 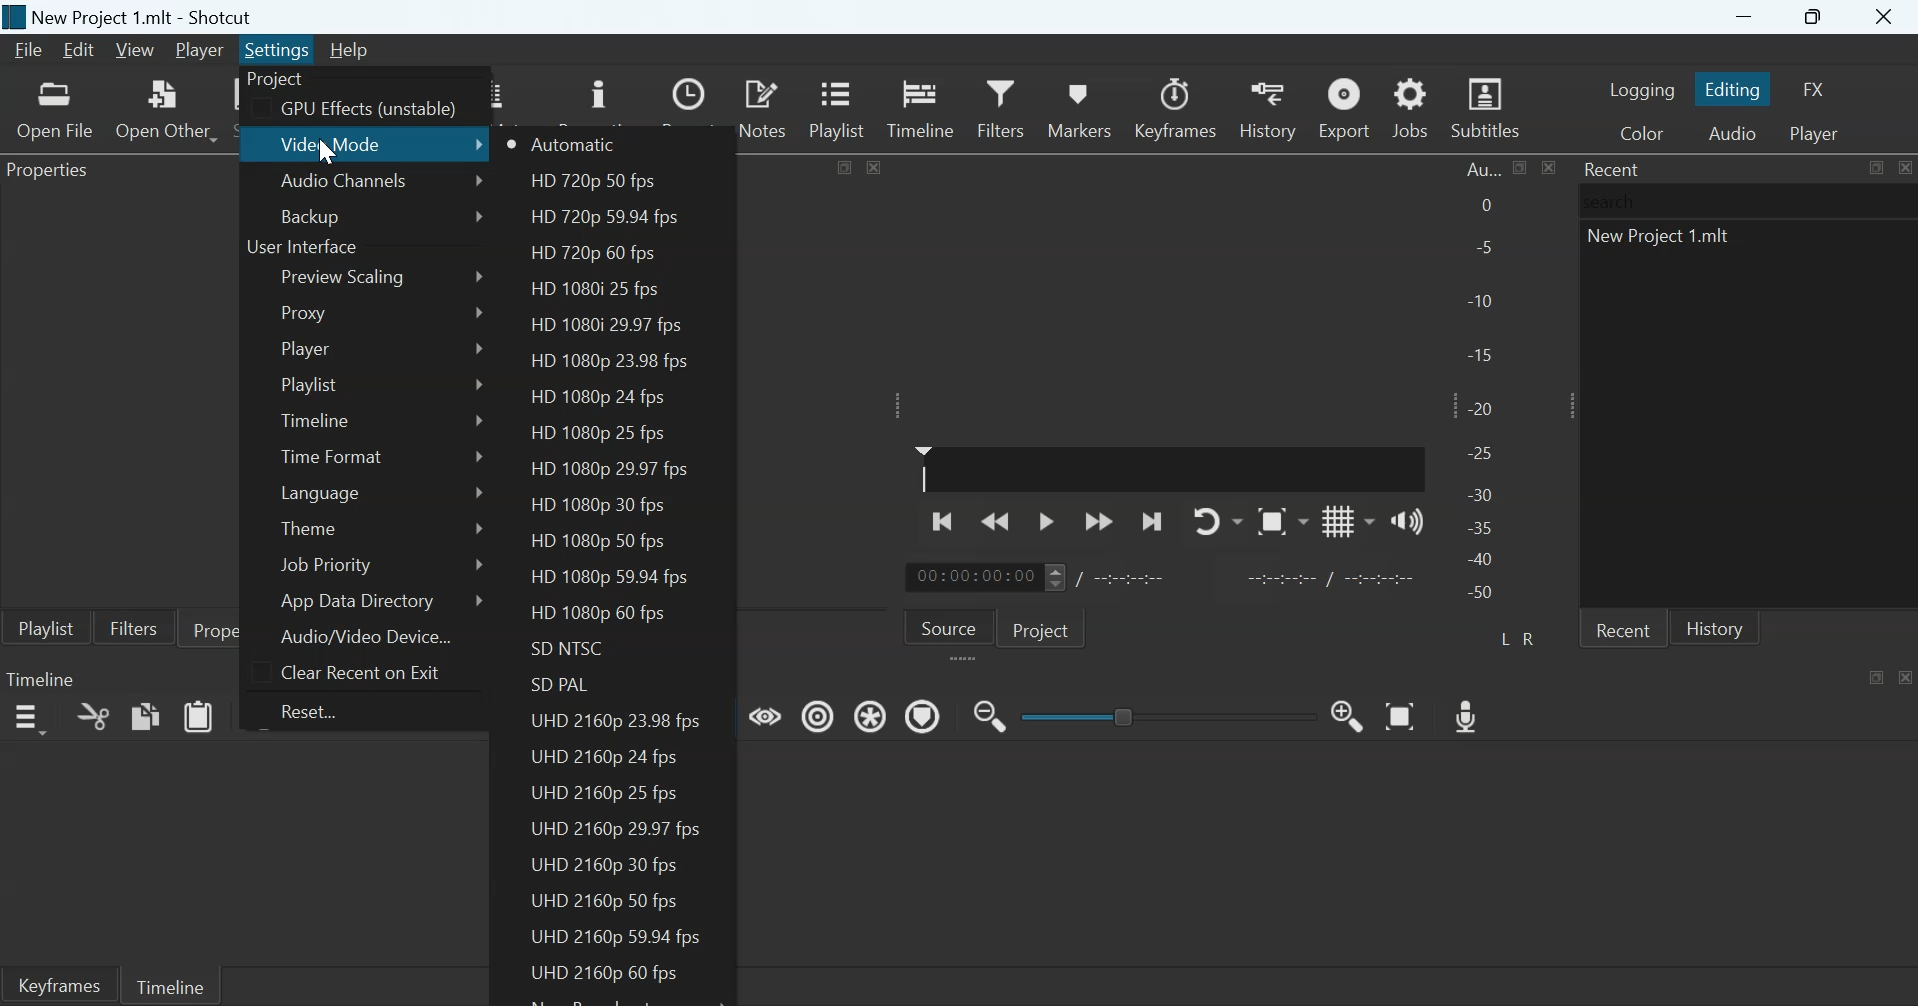 I want to click on Play quickly forward, so click(x=1099, y=521).